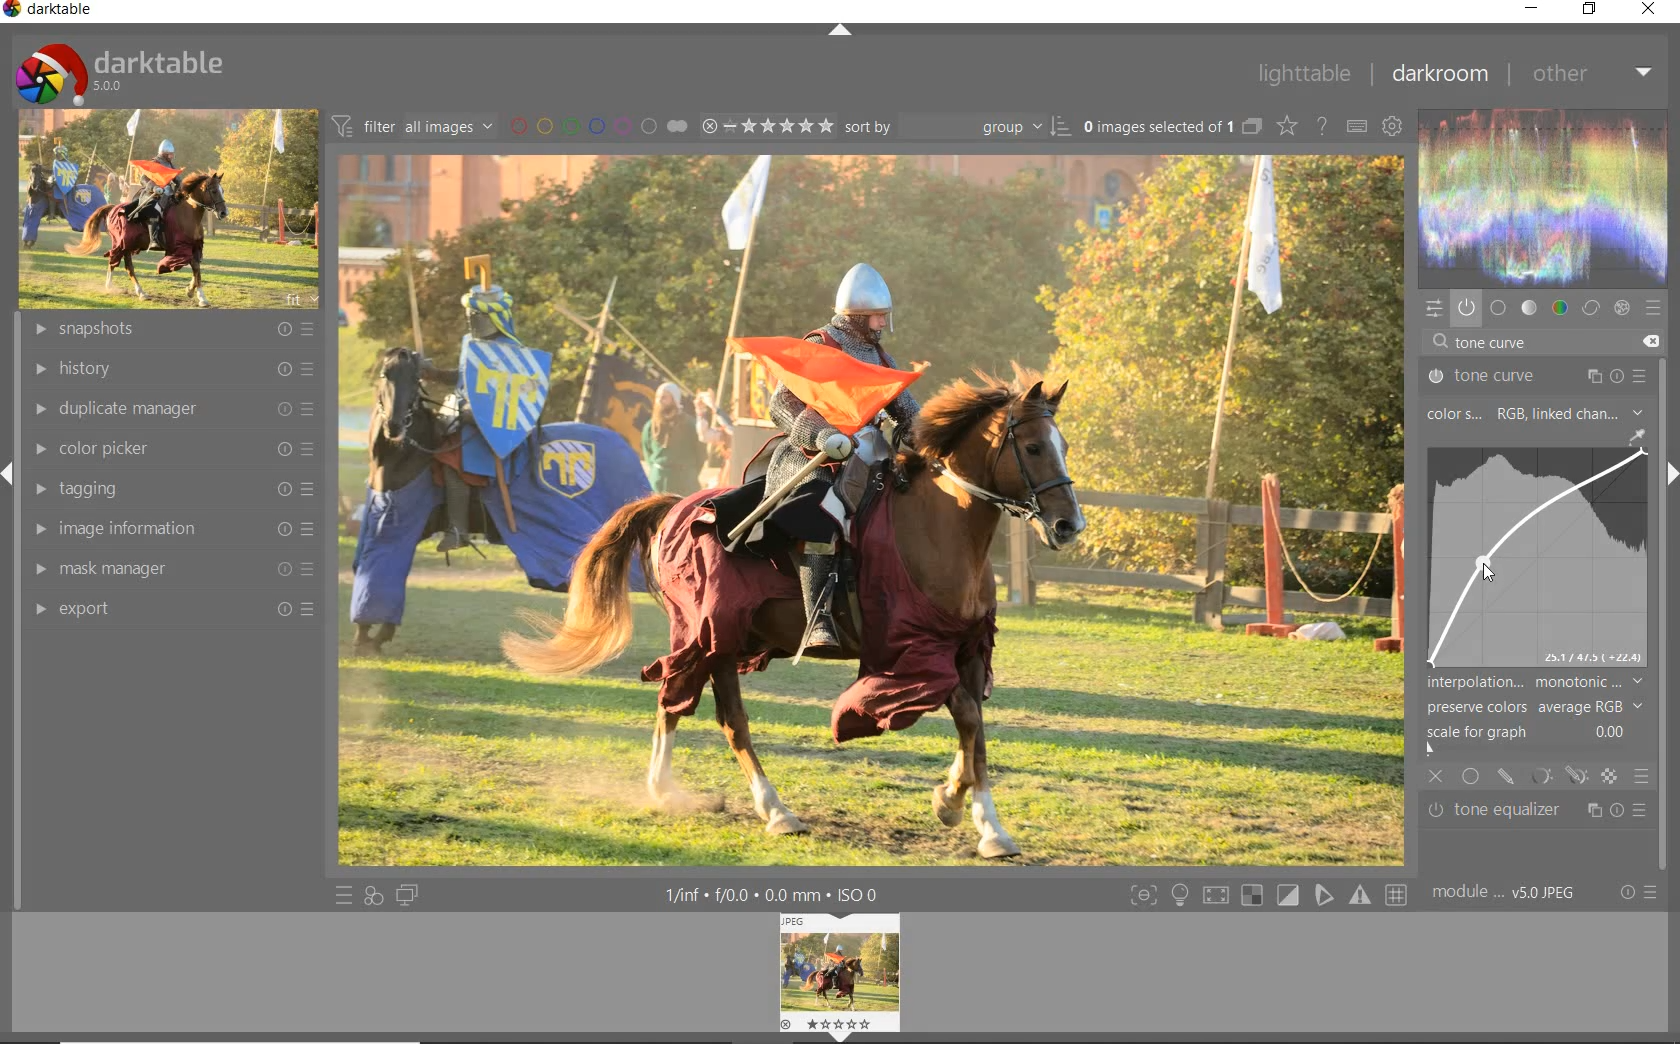 This screenshot has height=1044, width=1680. Describe the element at coordinates (169, 529) in the screenshot. I see `image information` at that location.